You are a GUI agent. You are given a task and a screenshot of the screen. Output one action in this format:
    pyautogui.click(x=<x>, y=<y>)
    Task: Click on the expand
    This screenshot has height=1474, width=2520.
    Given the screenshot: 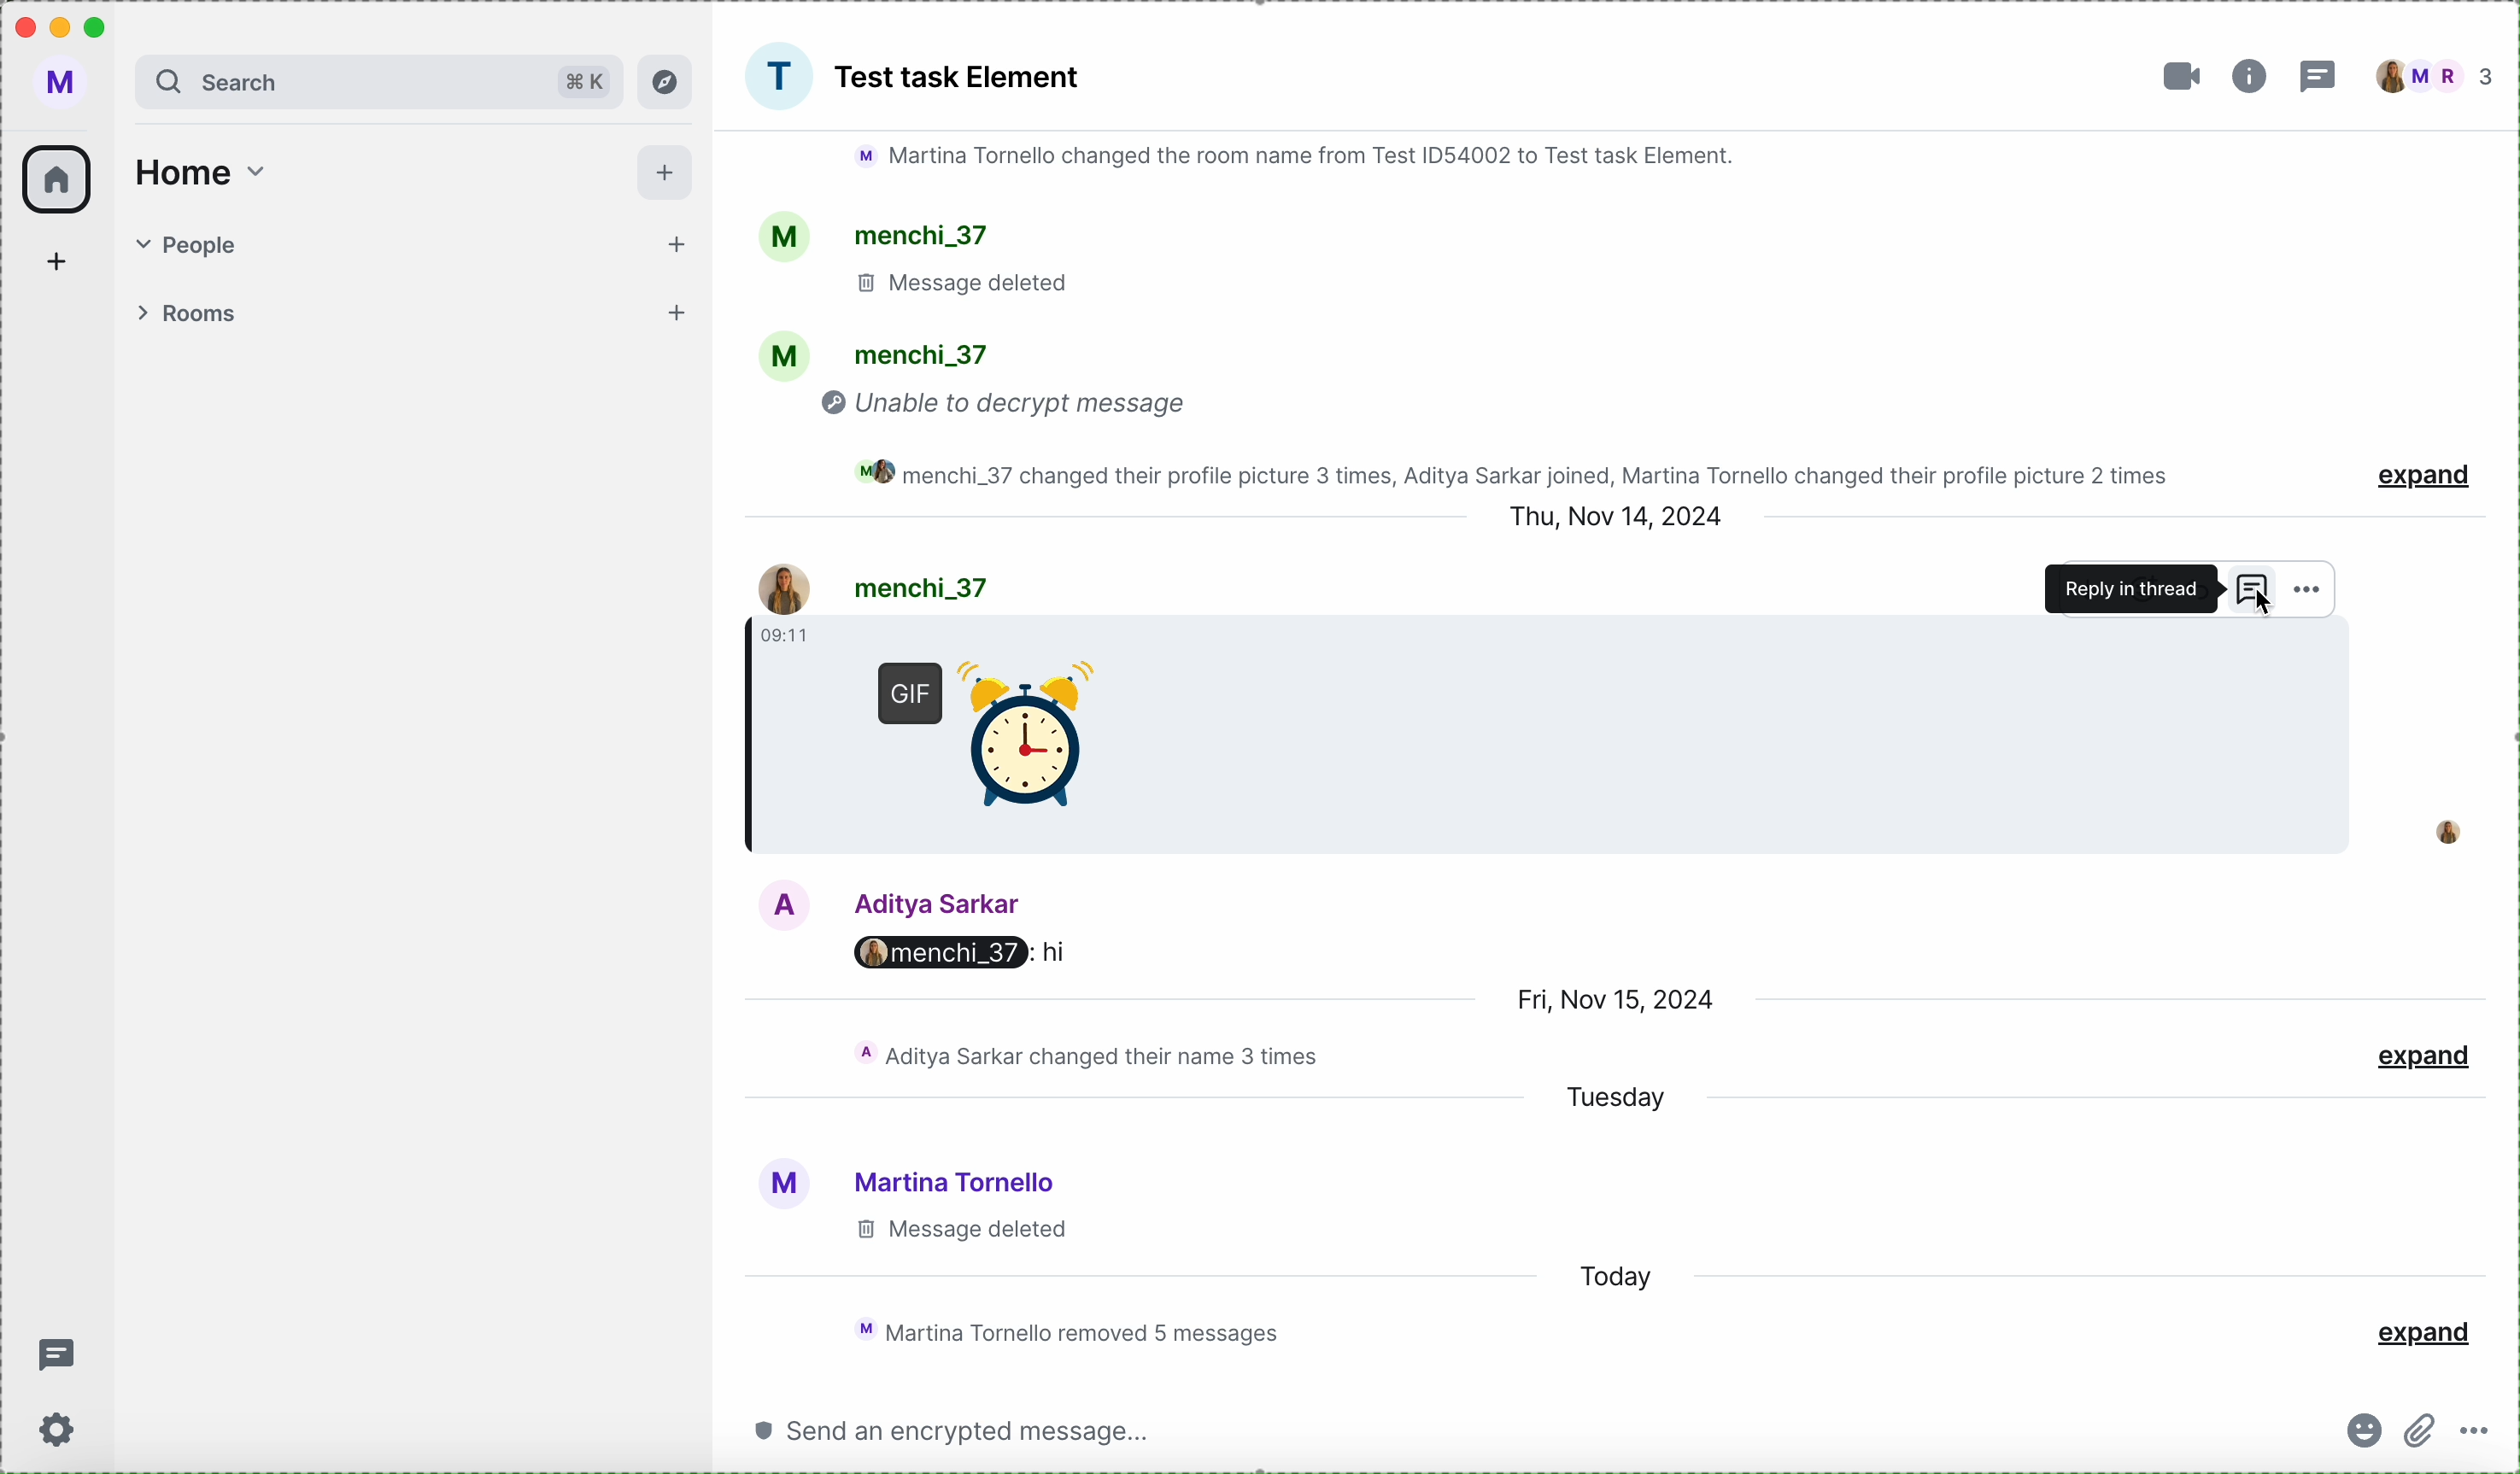 What is the action you would take?
    pyautogui.click(x=2421, y=1333)
    